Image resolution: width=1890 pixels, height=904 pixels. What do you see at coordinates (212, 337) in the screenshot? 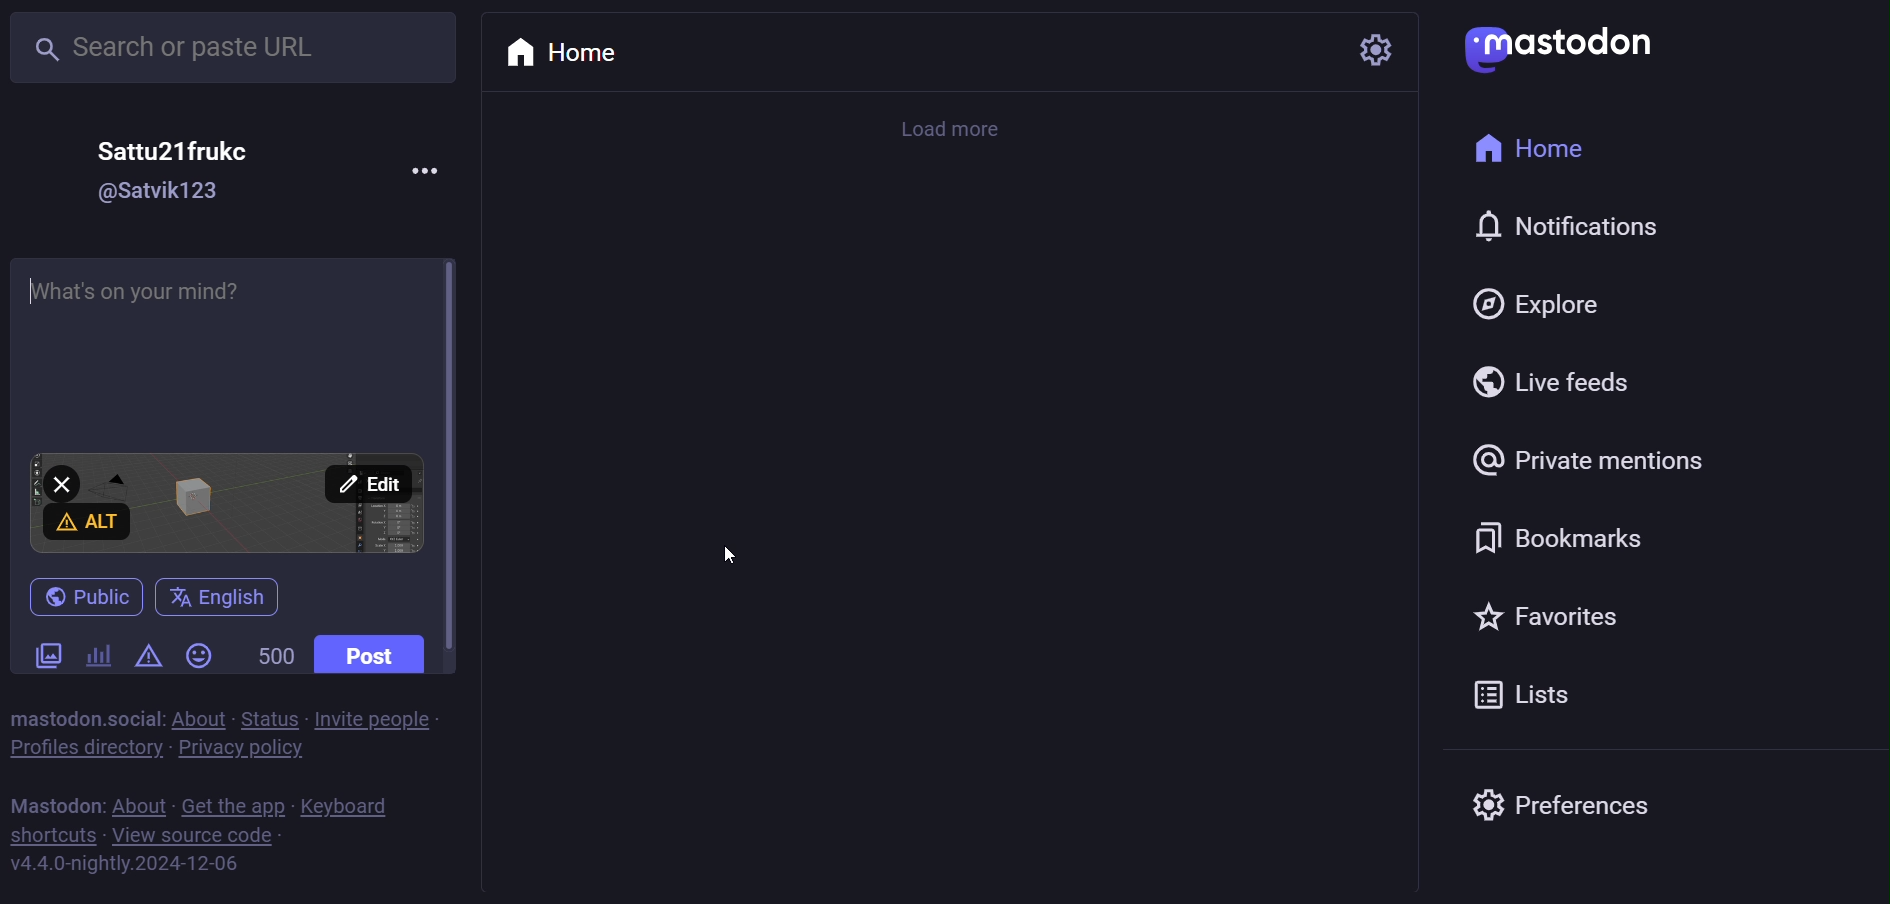
I see `write here` at bounding box center [212, 337].